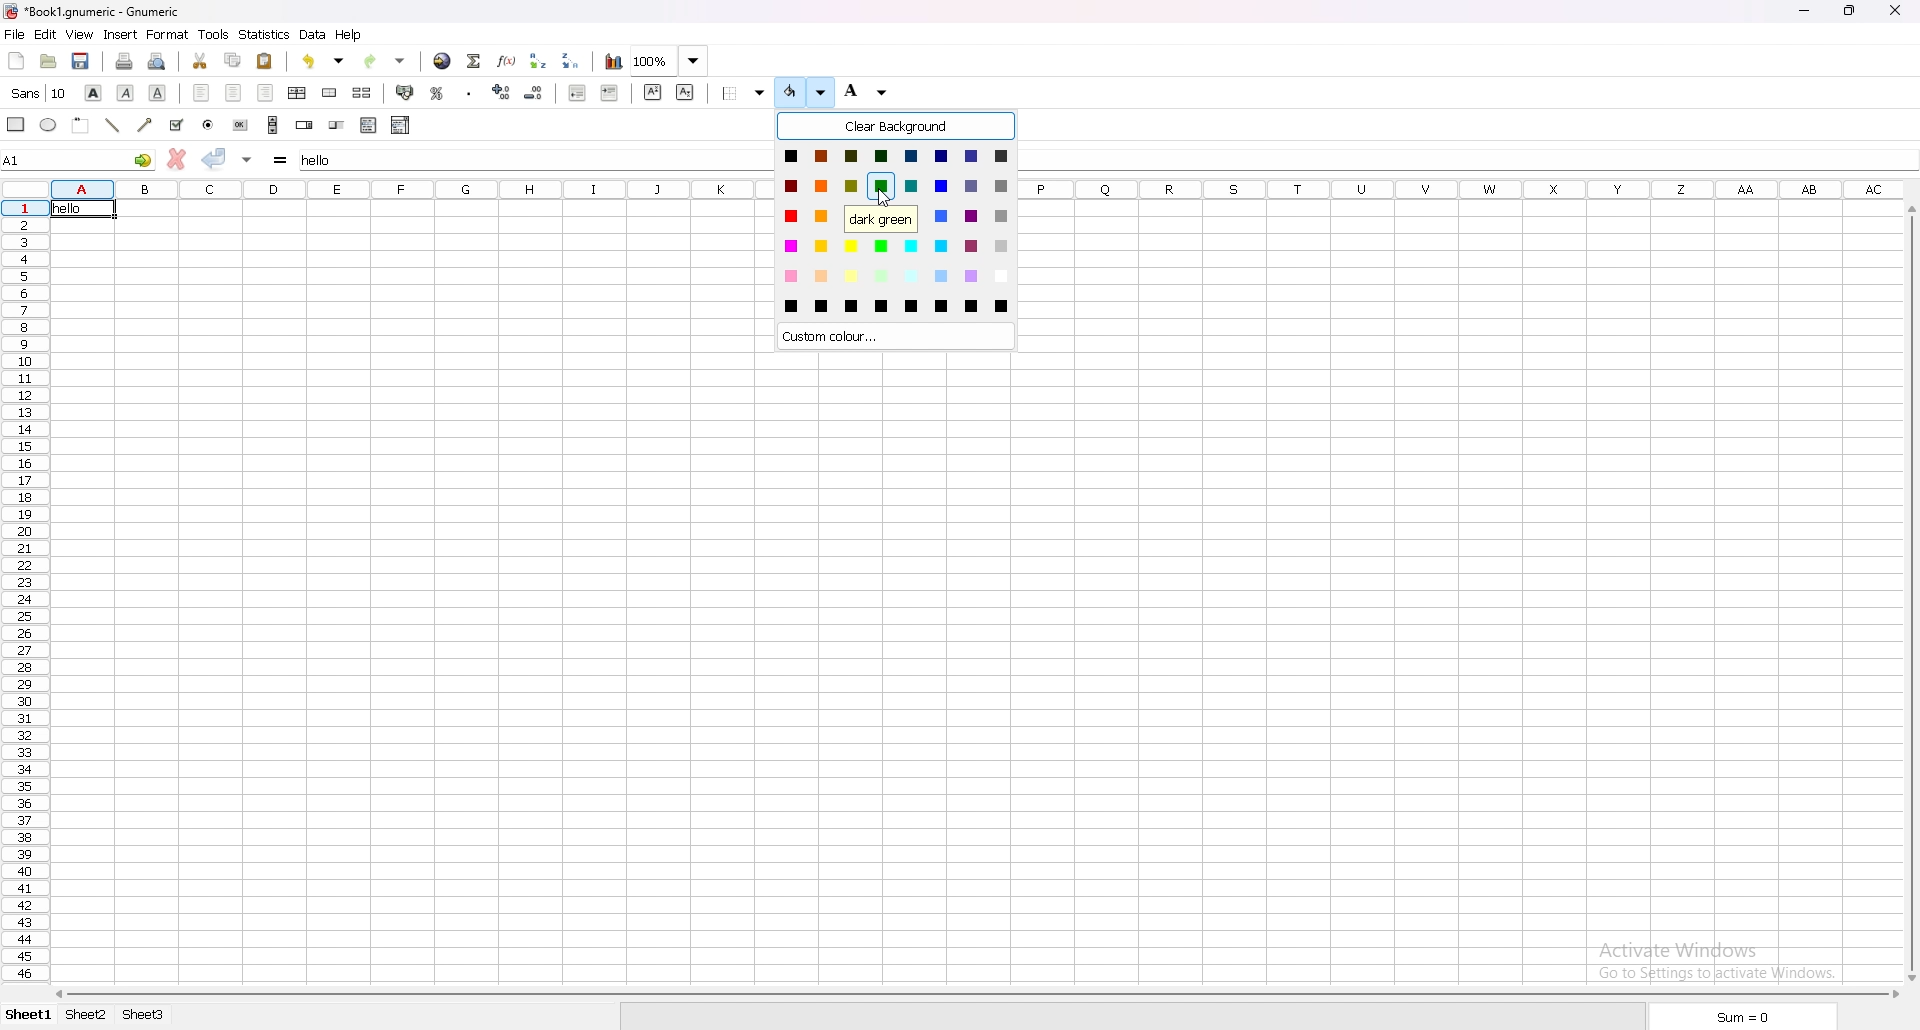 The width and height of the screenshot is (1920, 1030). Describe the element at coordinates (444, 61) in the screenshot. I see `hyperlink` at that location.